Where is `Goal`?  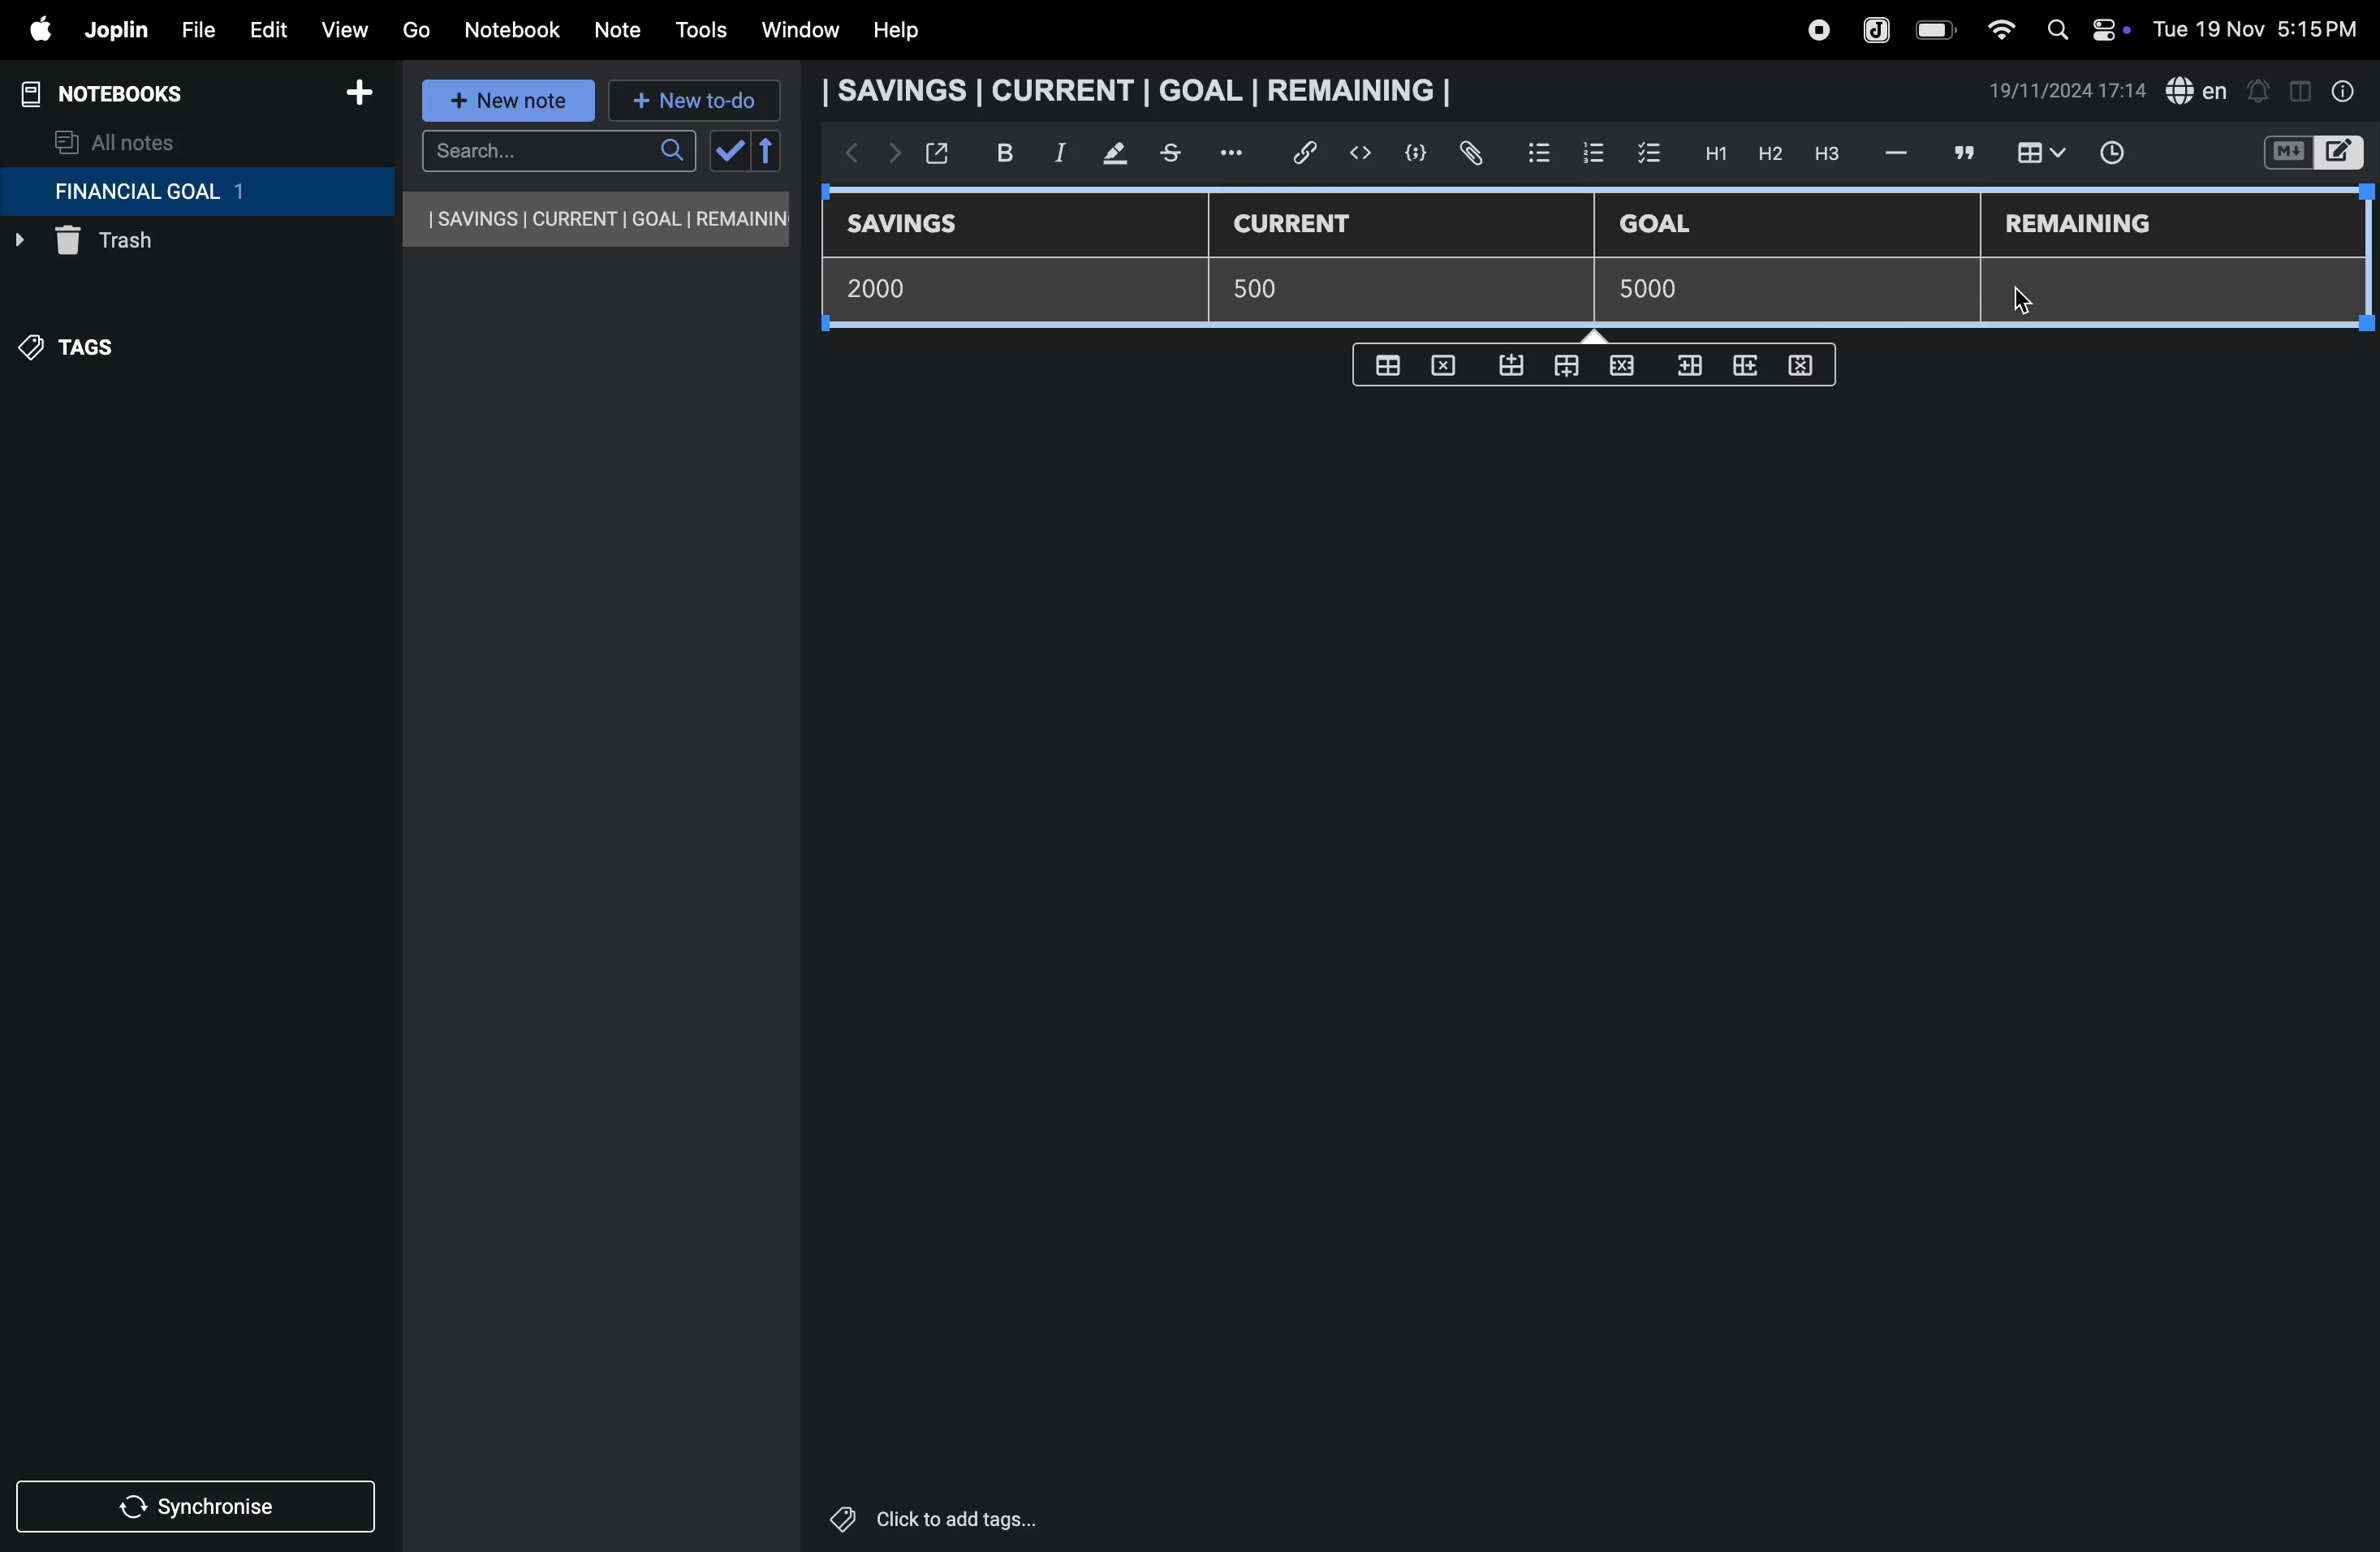 Goal is located at coordinates (1669, 226).